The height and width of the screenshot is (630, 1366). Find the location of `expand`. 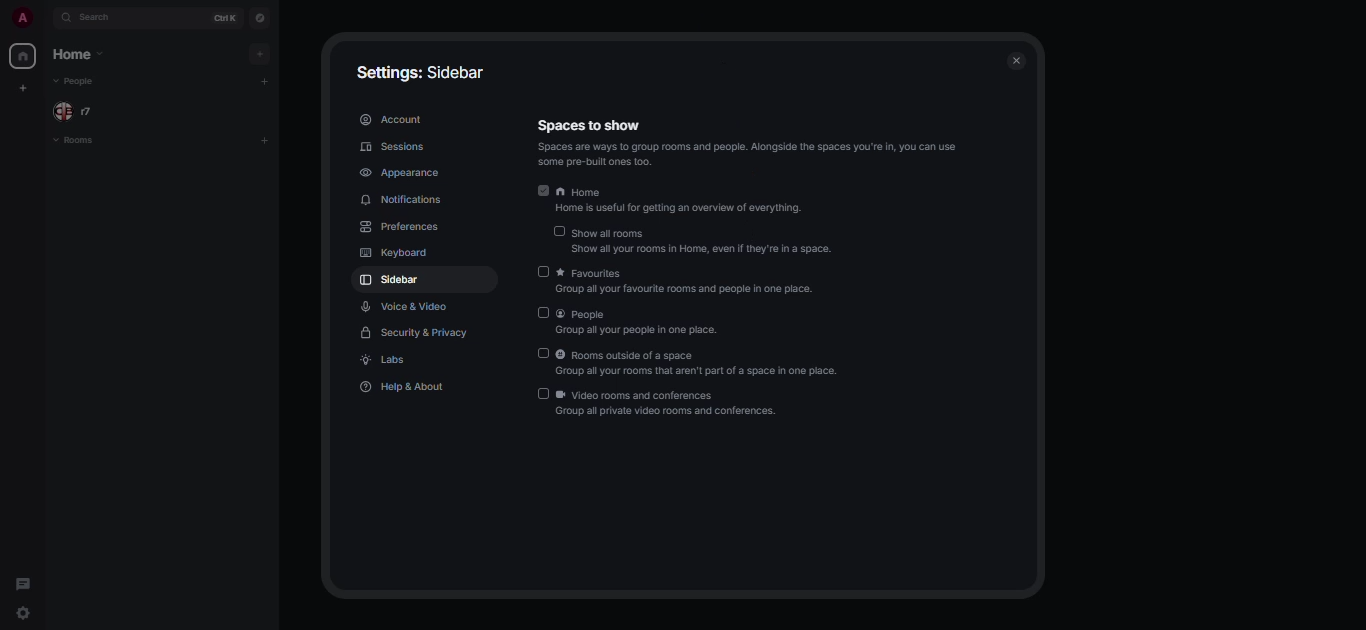

expand is located at coordinates (45, 19).